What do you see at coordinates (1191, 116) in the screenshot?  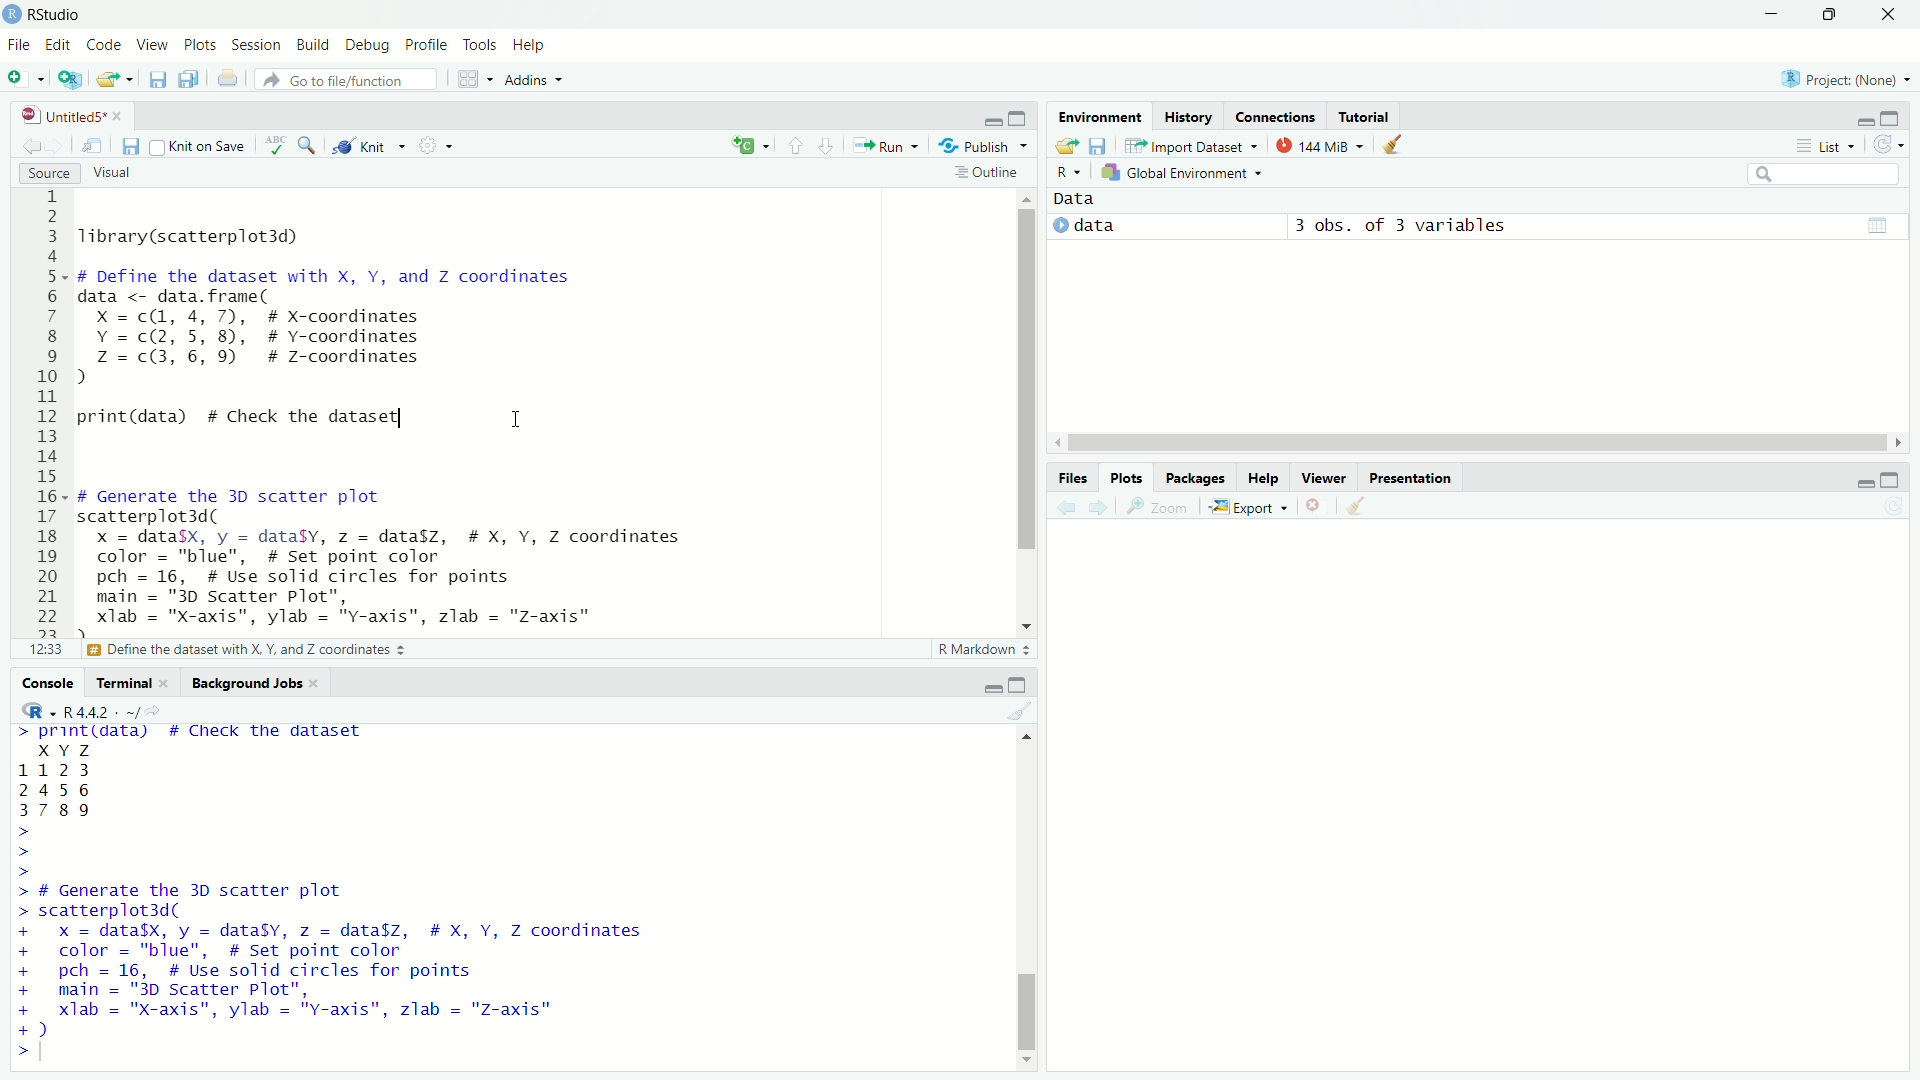 I see `history` at bounding box center [1191, 116].